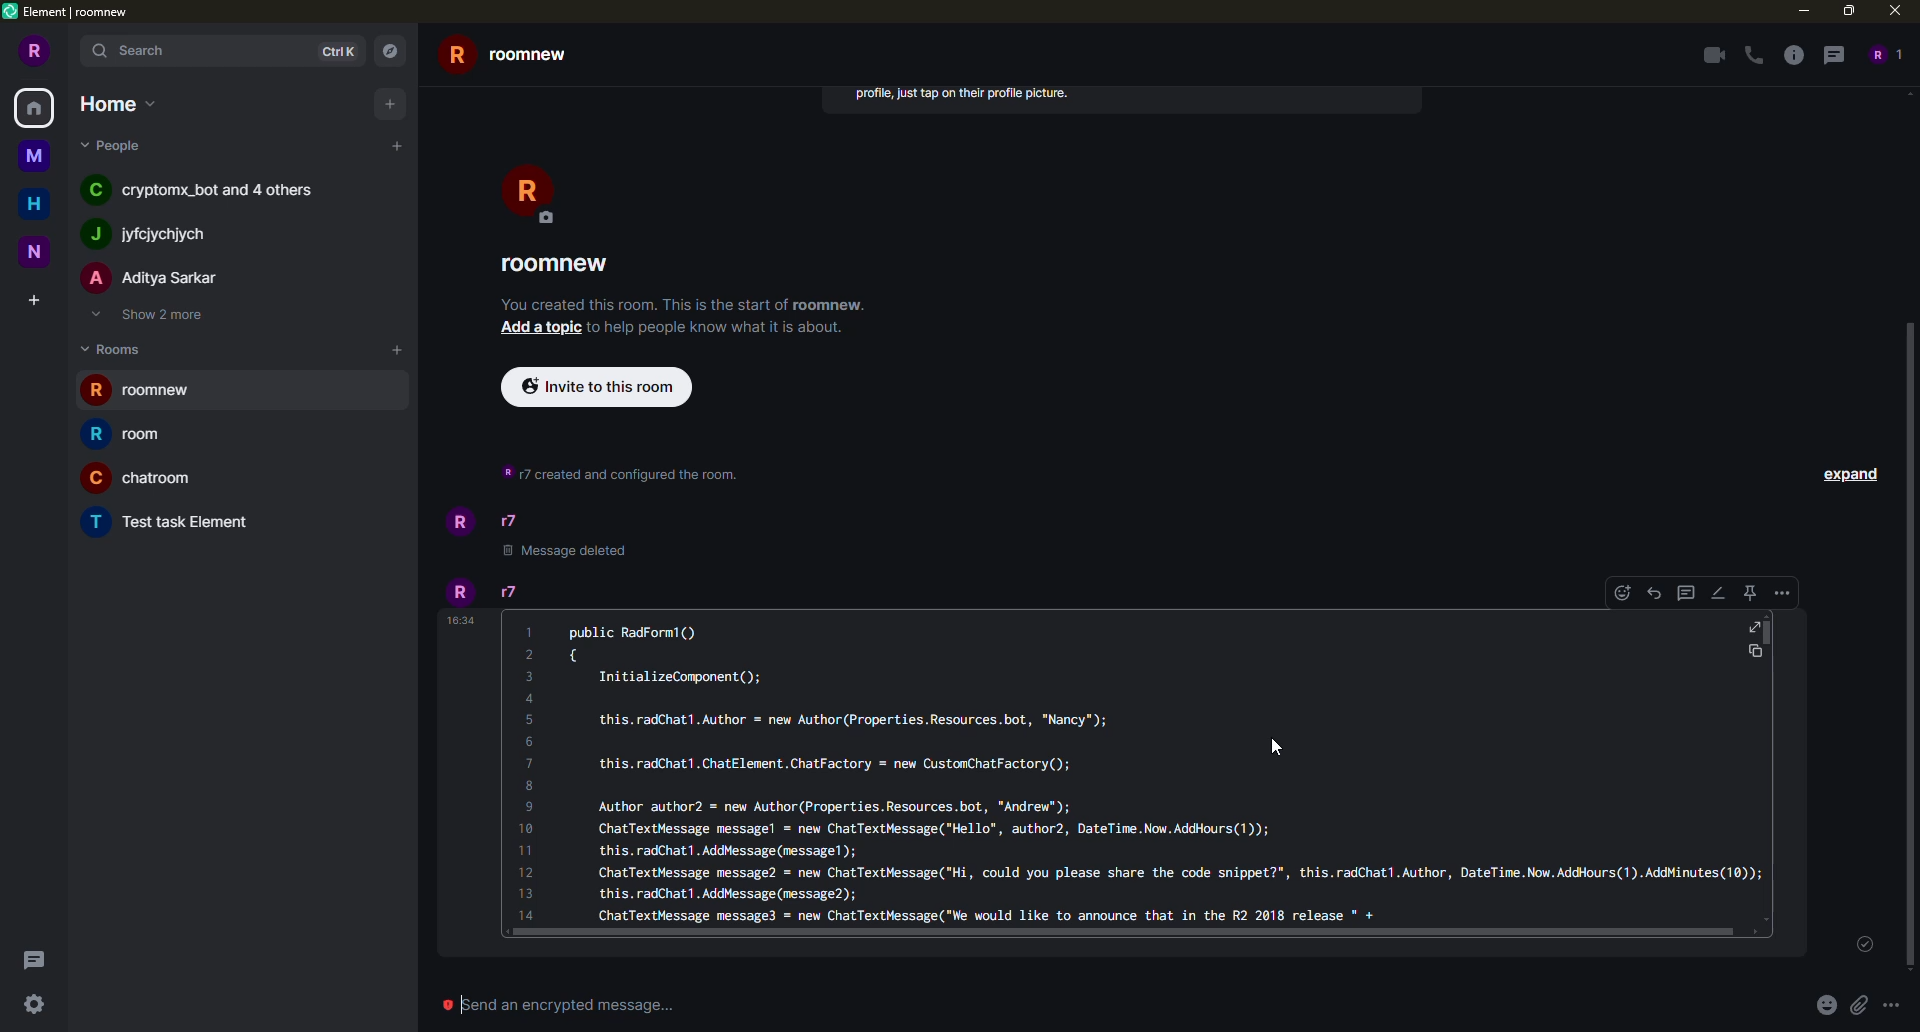  I want to click on add, so click(393, 103).